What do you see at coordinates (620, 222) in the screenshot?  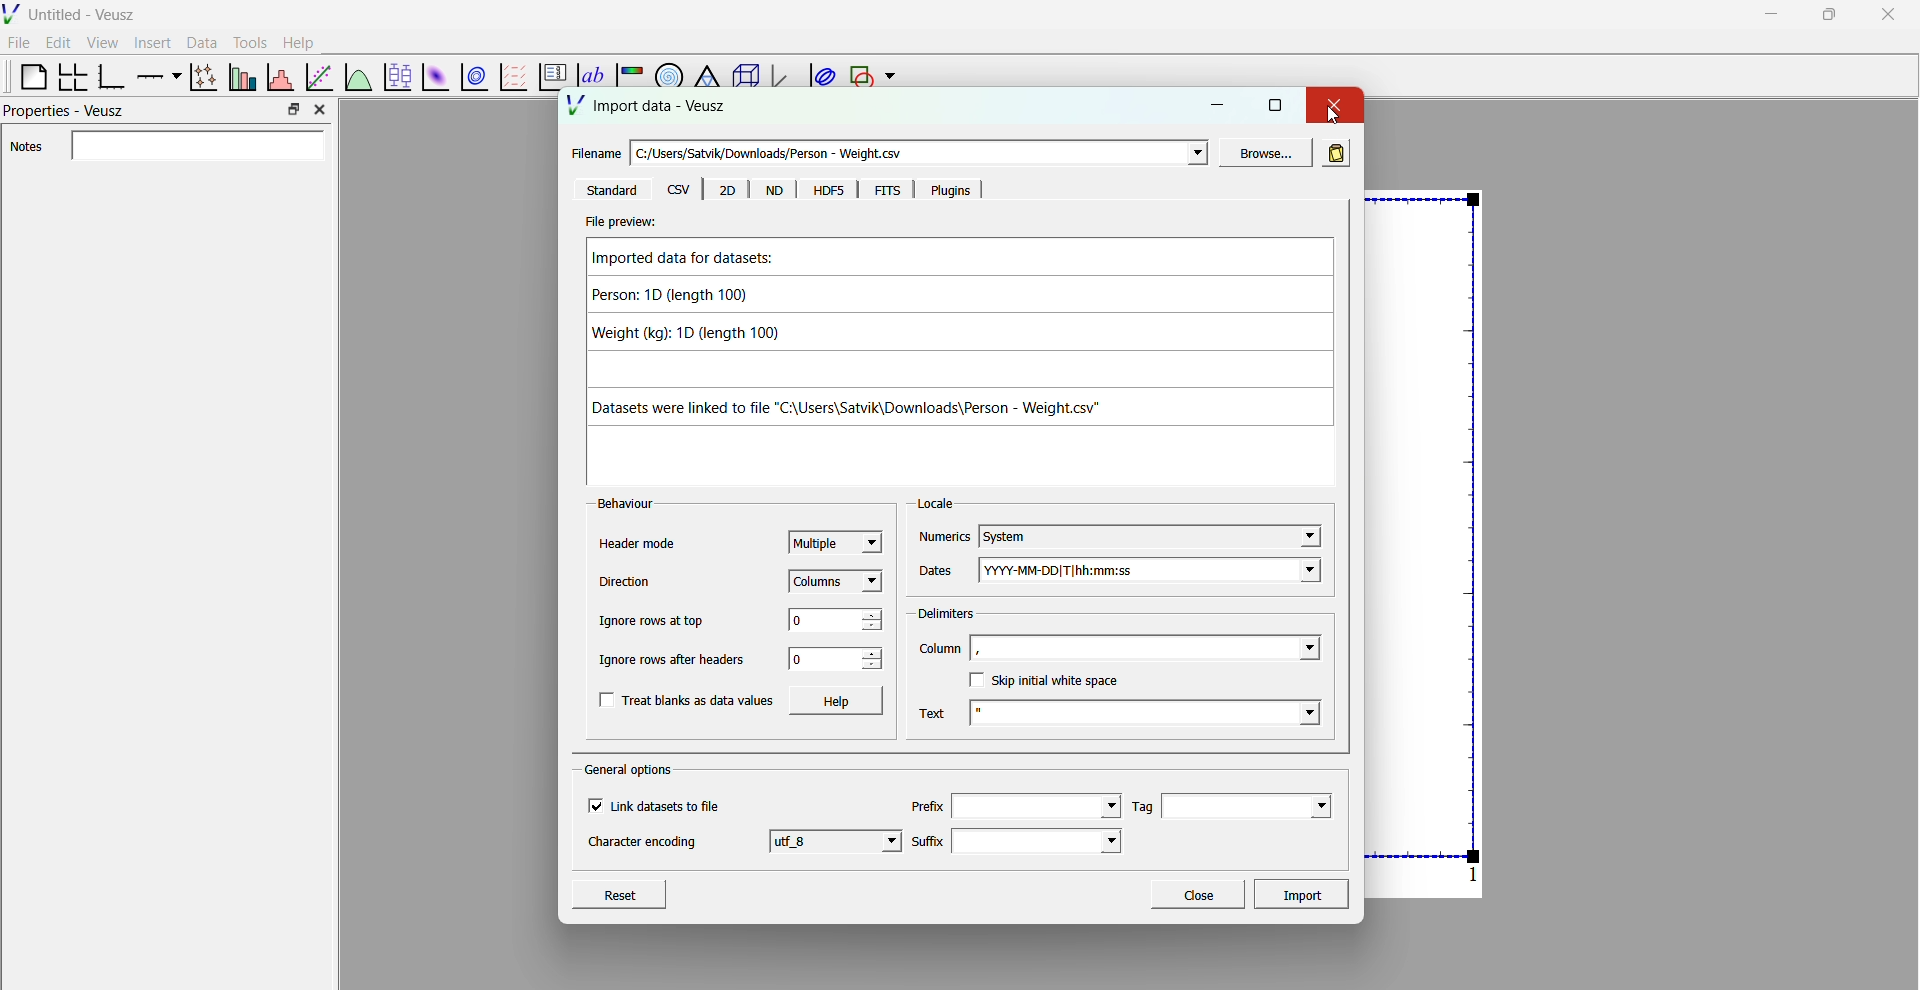 I see `File preview:` at bounding box center [620, 222].